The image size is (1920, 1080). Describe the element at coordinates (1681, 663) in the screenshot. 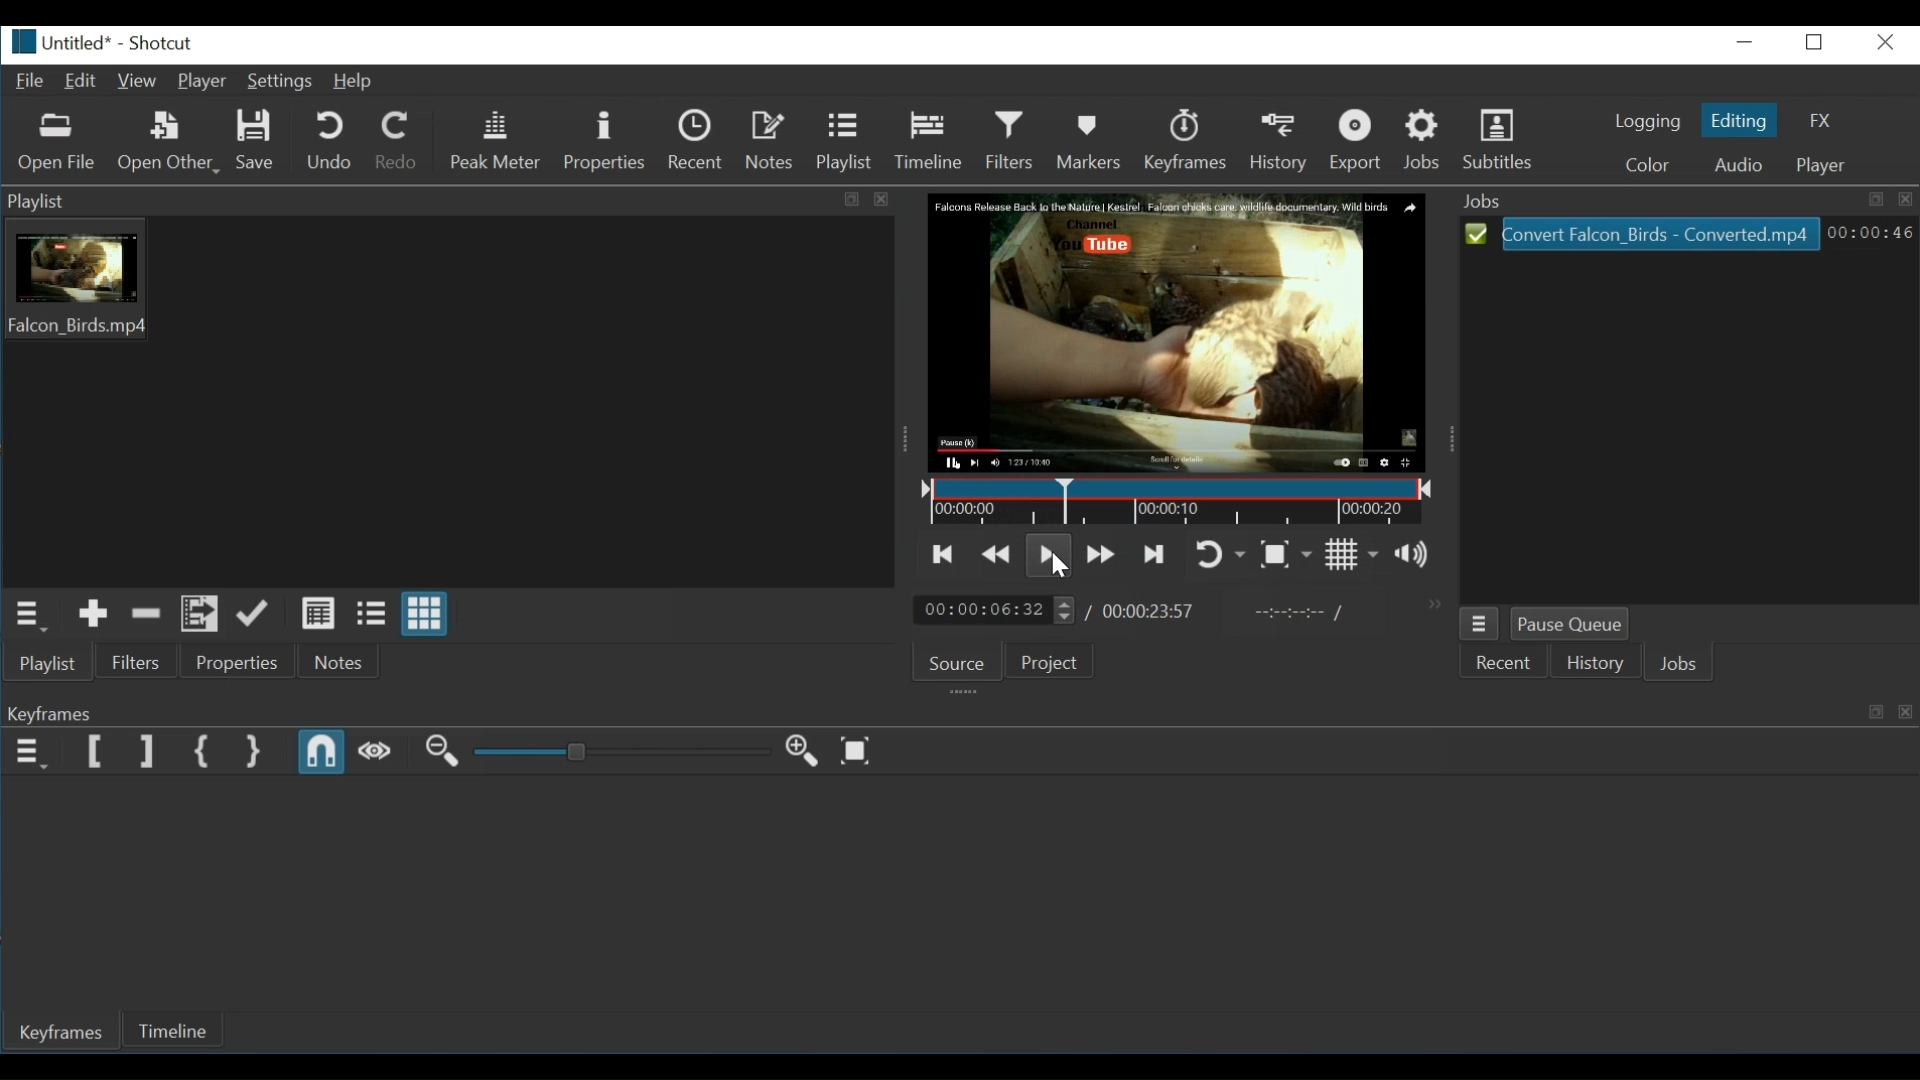

I see `Jobs` at that location.